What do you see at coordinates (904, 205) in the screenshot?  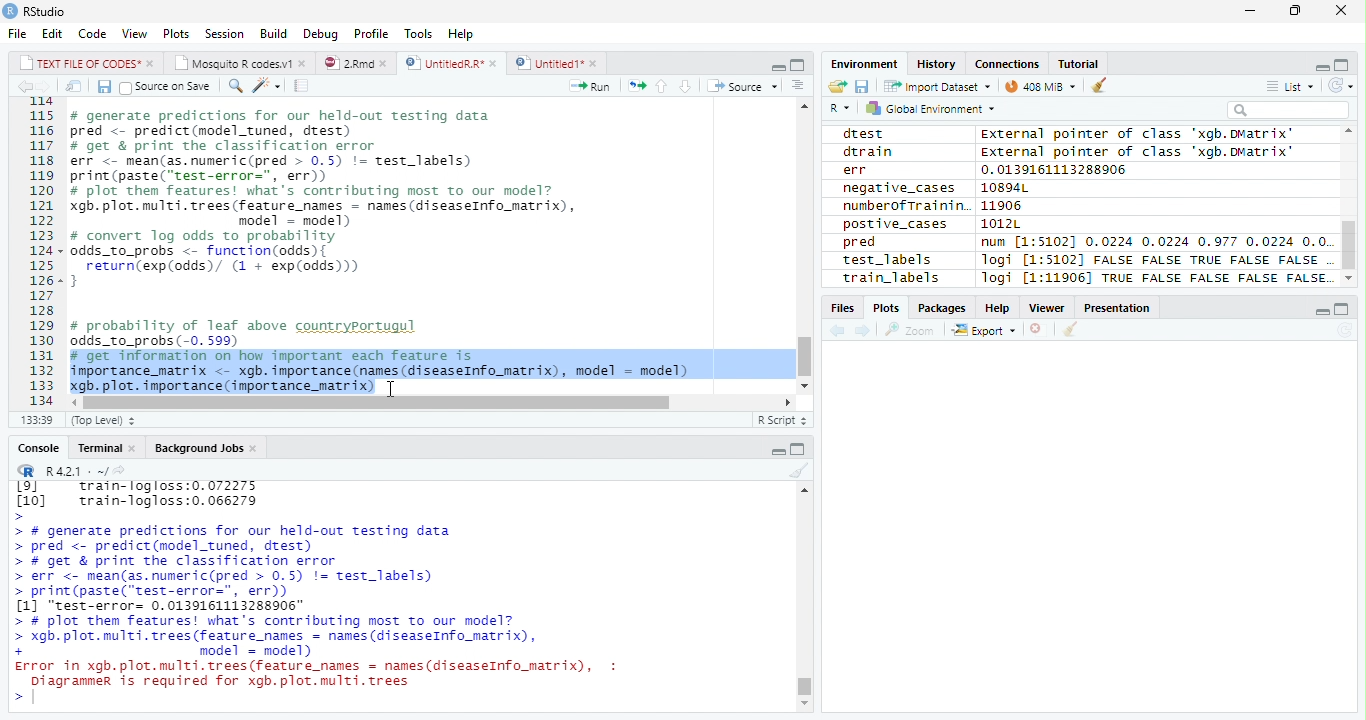 I see `numberofTrainin.` at bounding box center [904, 205].